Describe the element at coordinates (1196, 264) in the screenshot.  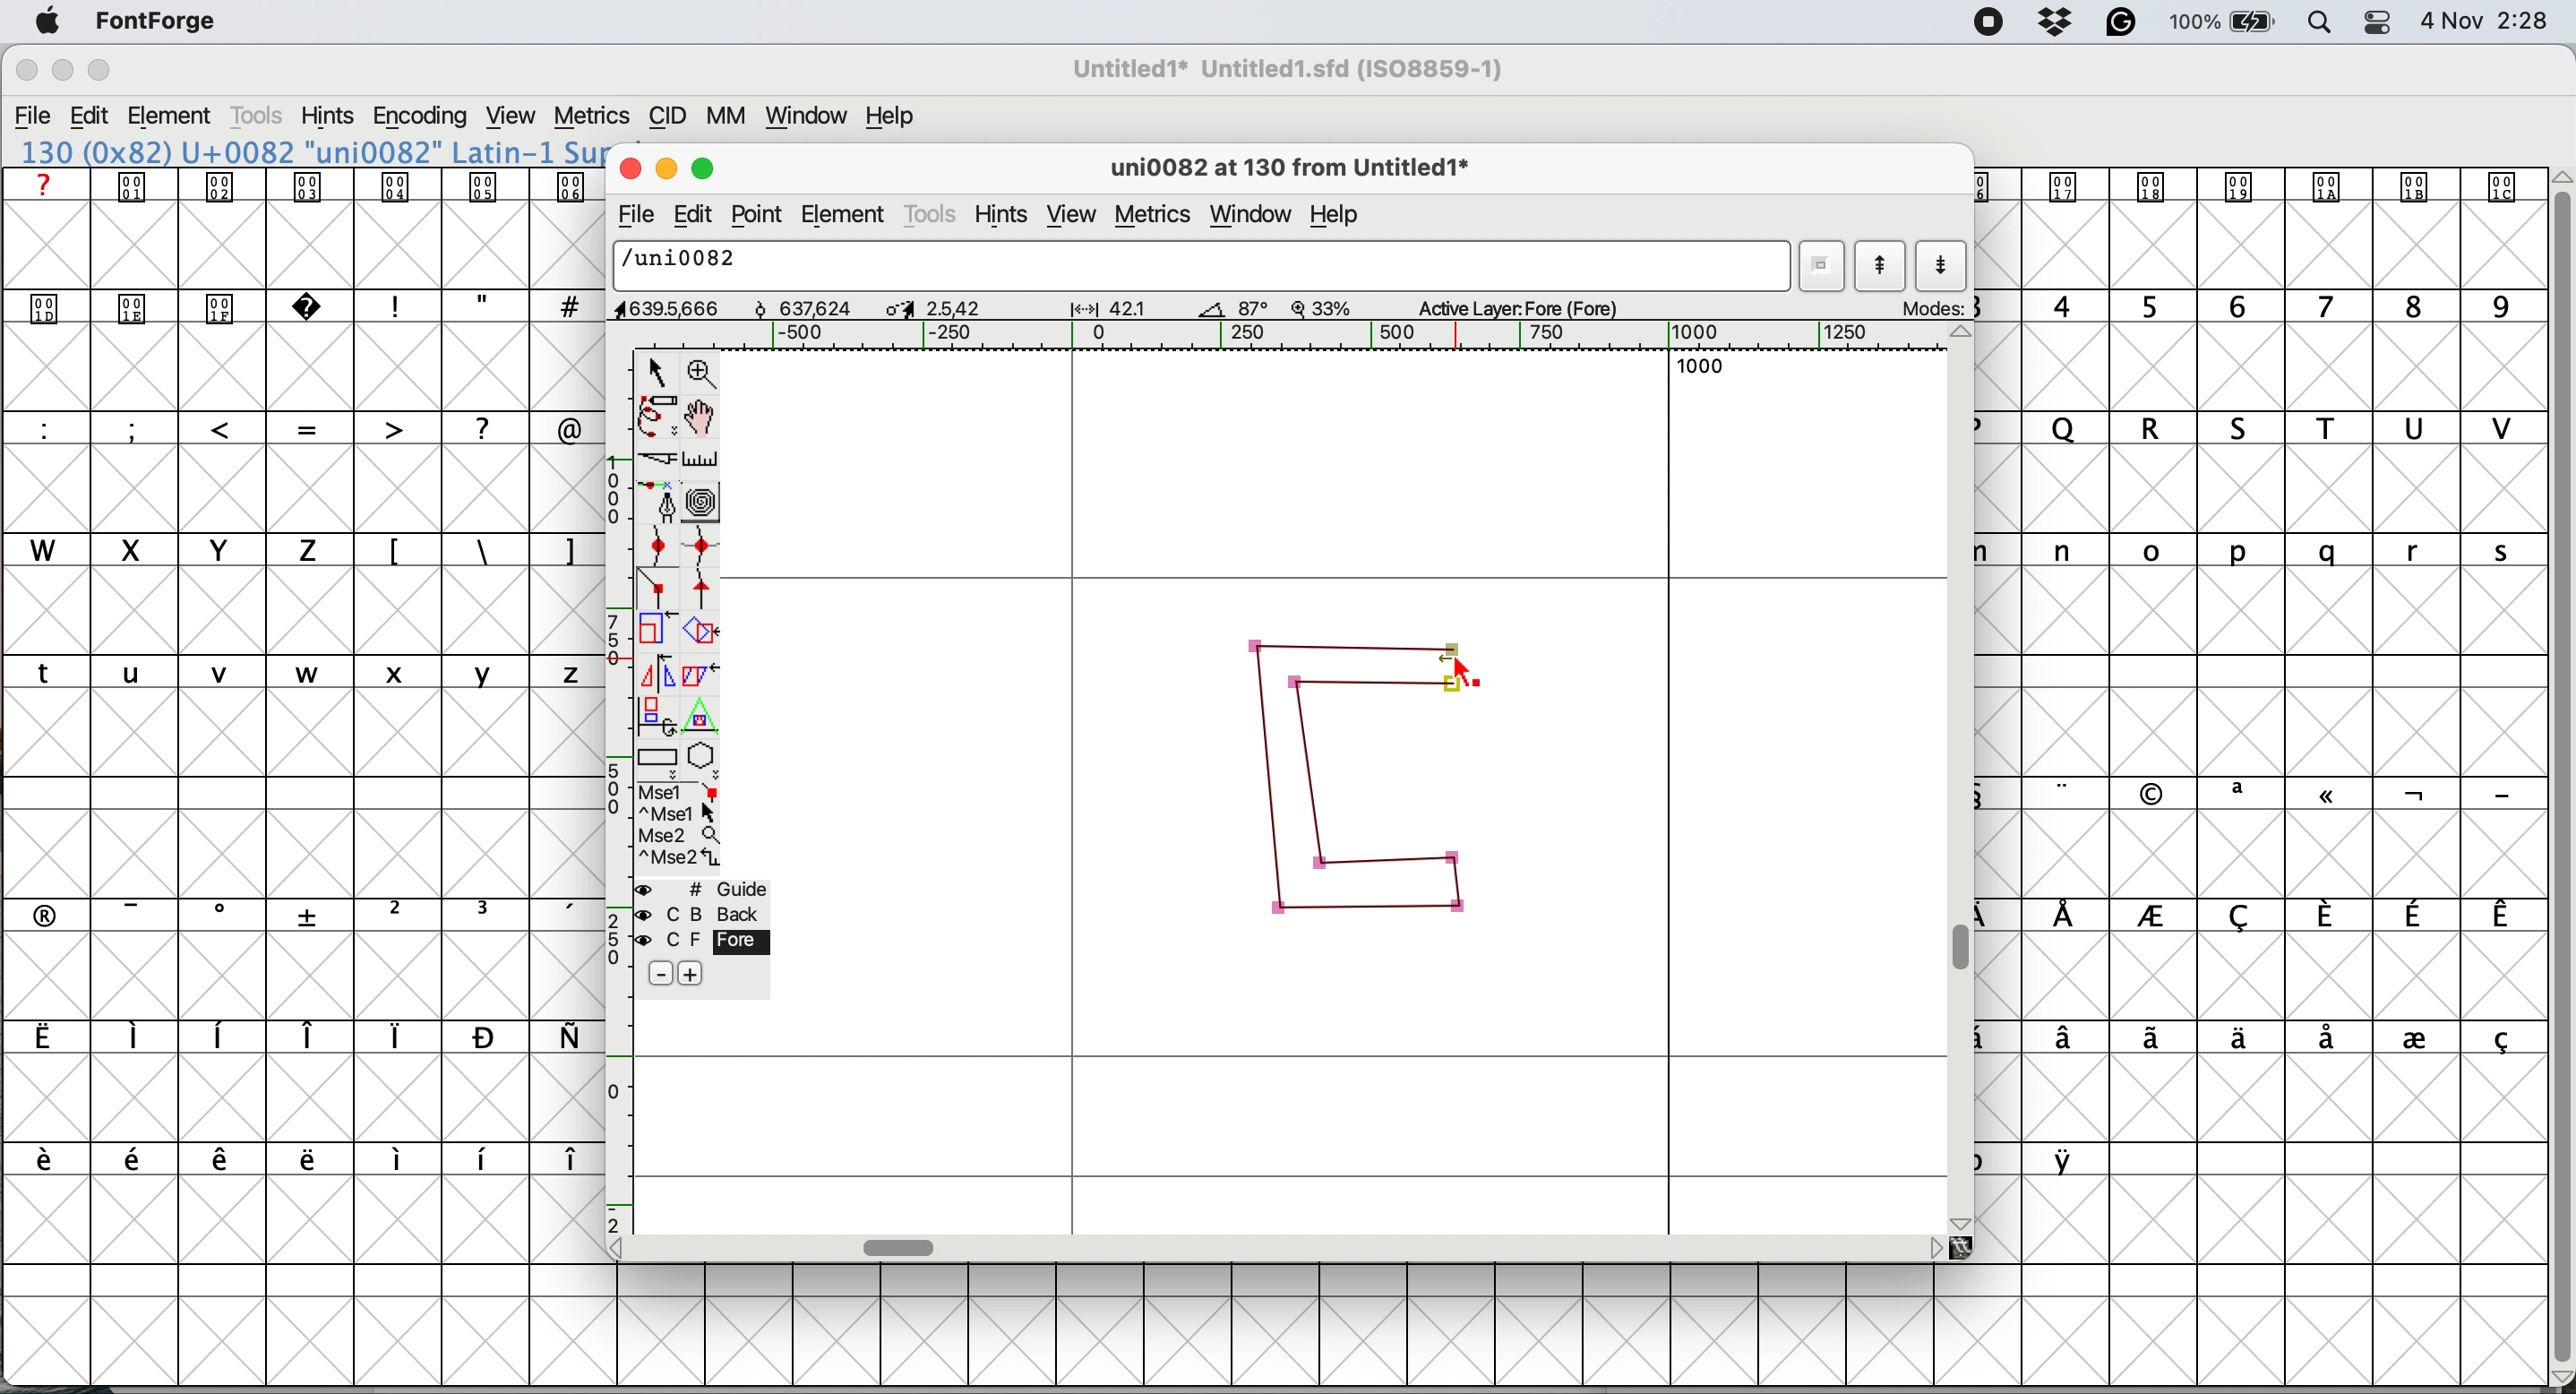
I see `glyph name` at that location.